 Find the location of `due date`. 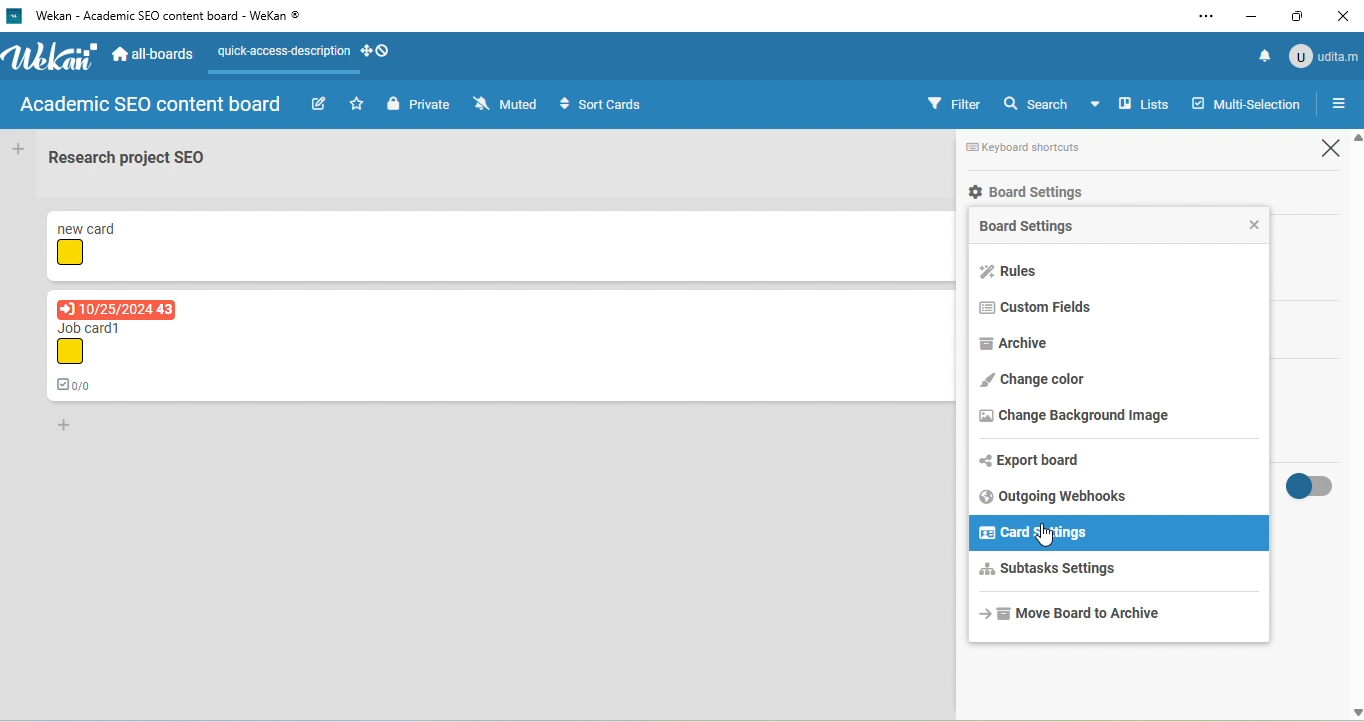

due date is located at coordinates (117, 308).